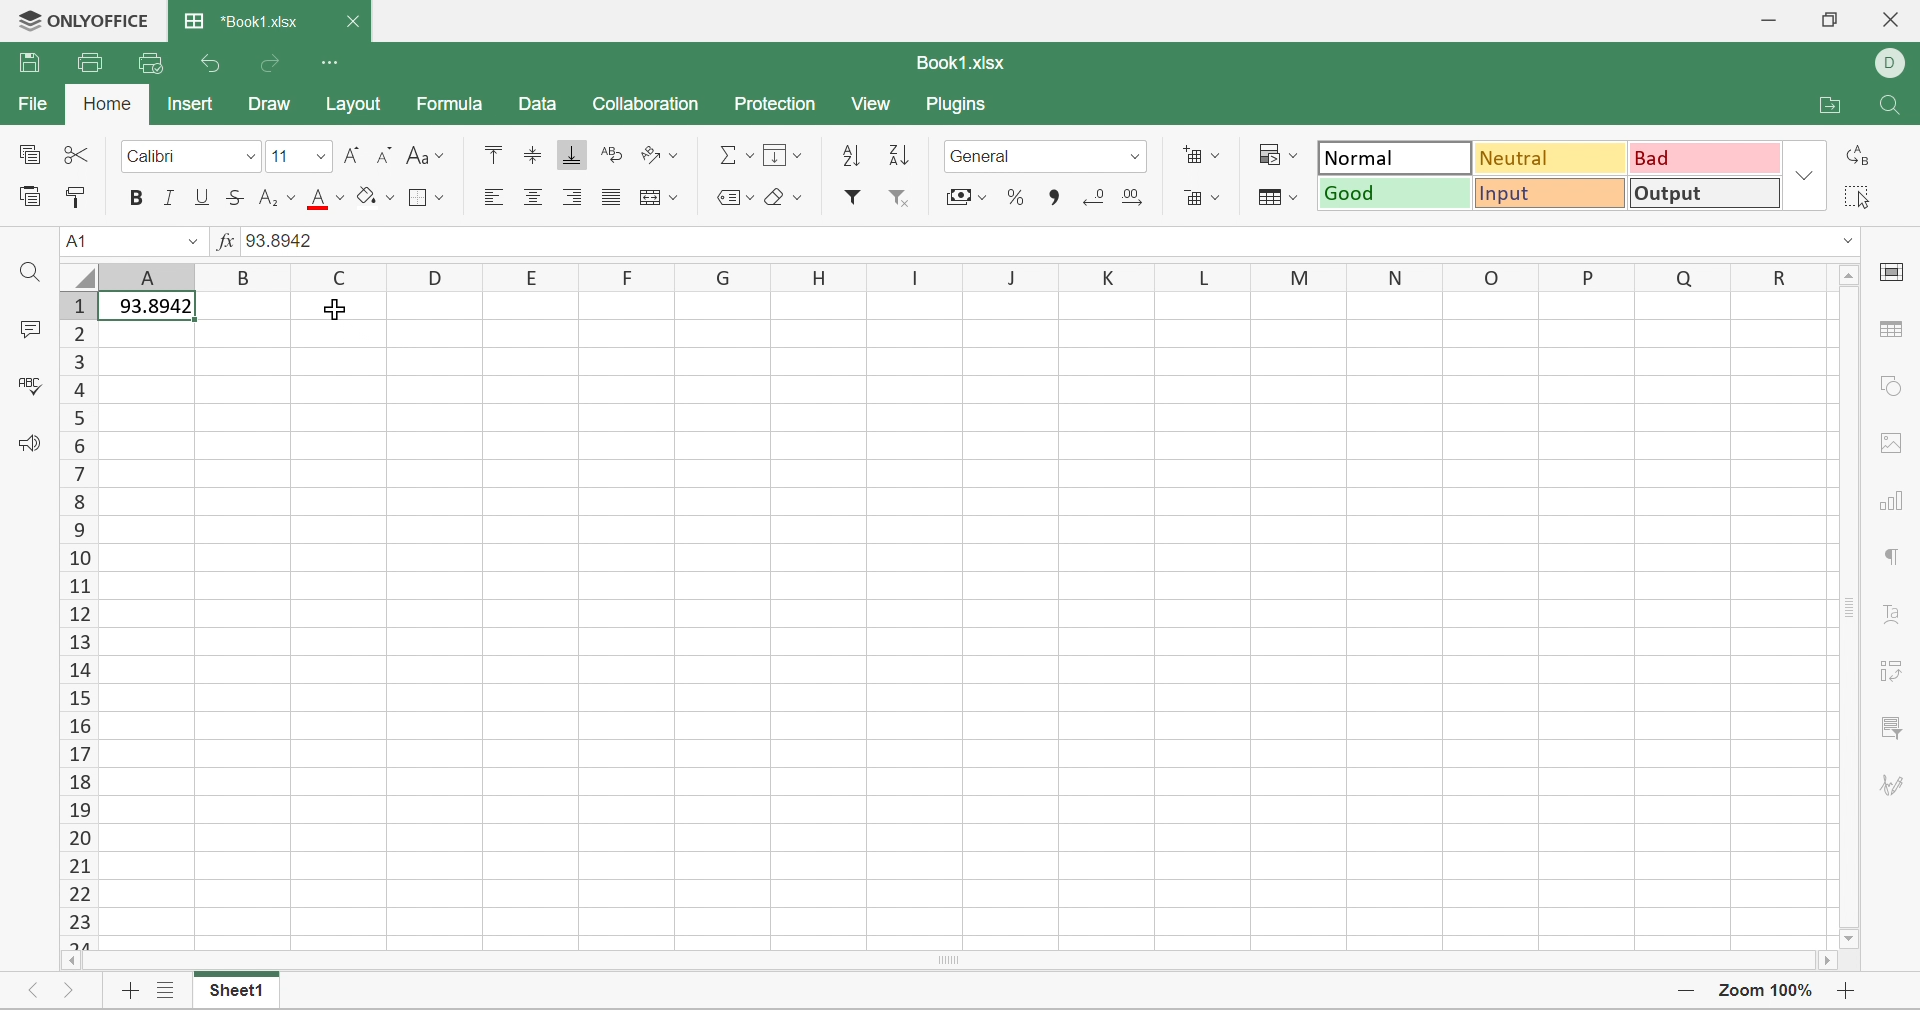 This screenshot has width=1920, height=1010. What do you see at coordinates (1891, 18) in the screenshot?
I see `Close` at bounding box center [1891, 18].